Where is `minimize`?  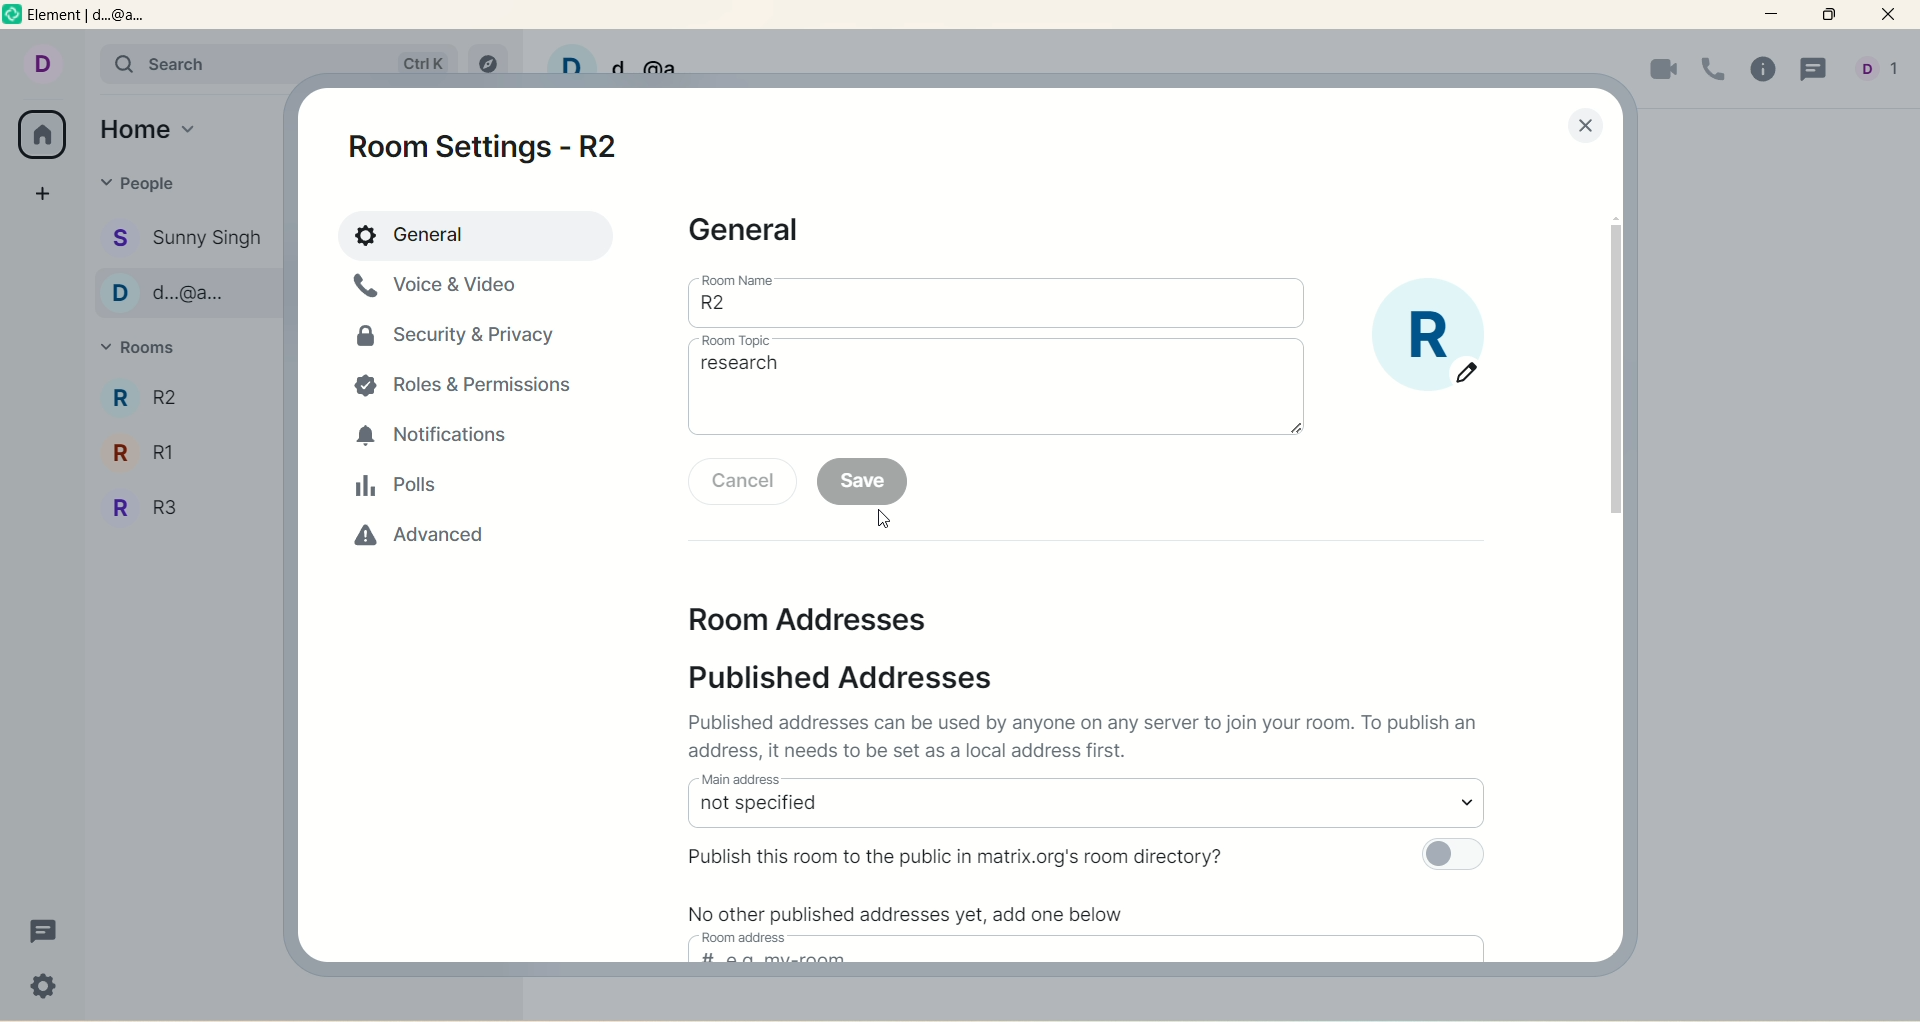
minimize is located at coordinates (1775, 15).